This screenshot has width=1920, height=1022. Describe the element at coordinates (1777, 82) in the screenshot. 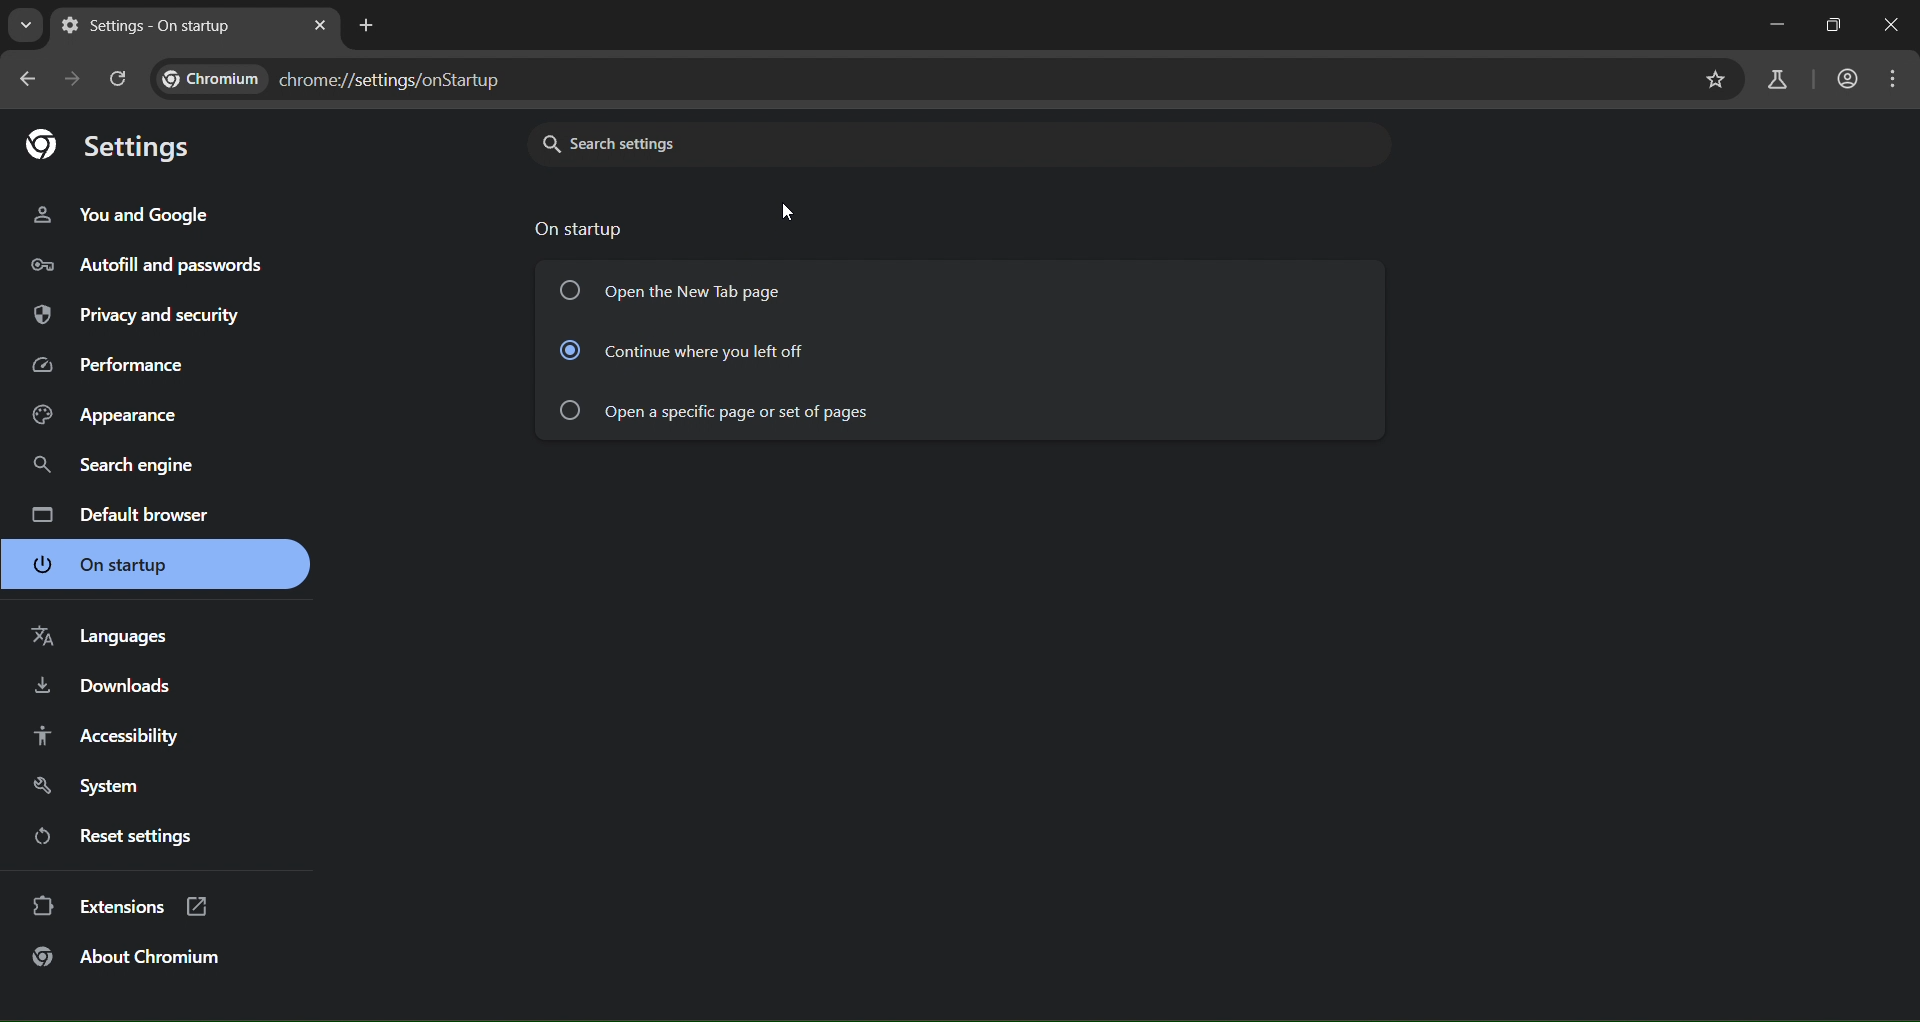

I see `search labs` at that location.